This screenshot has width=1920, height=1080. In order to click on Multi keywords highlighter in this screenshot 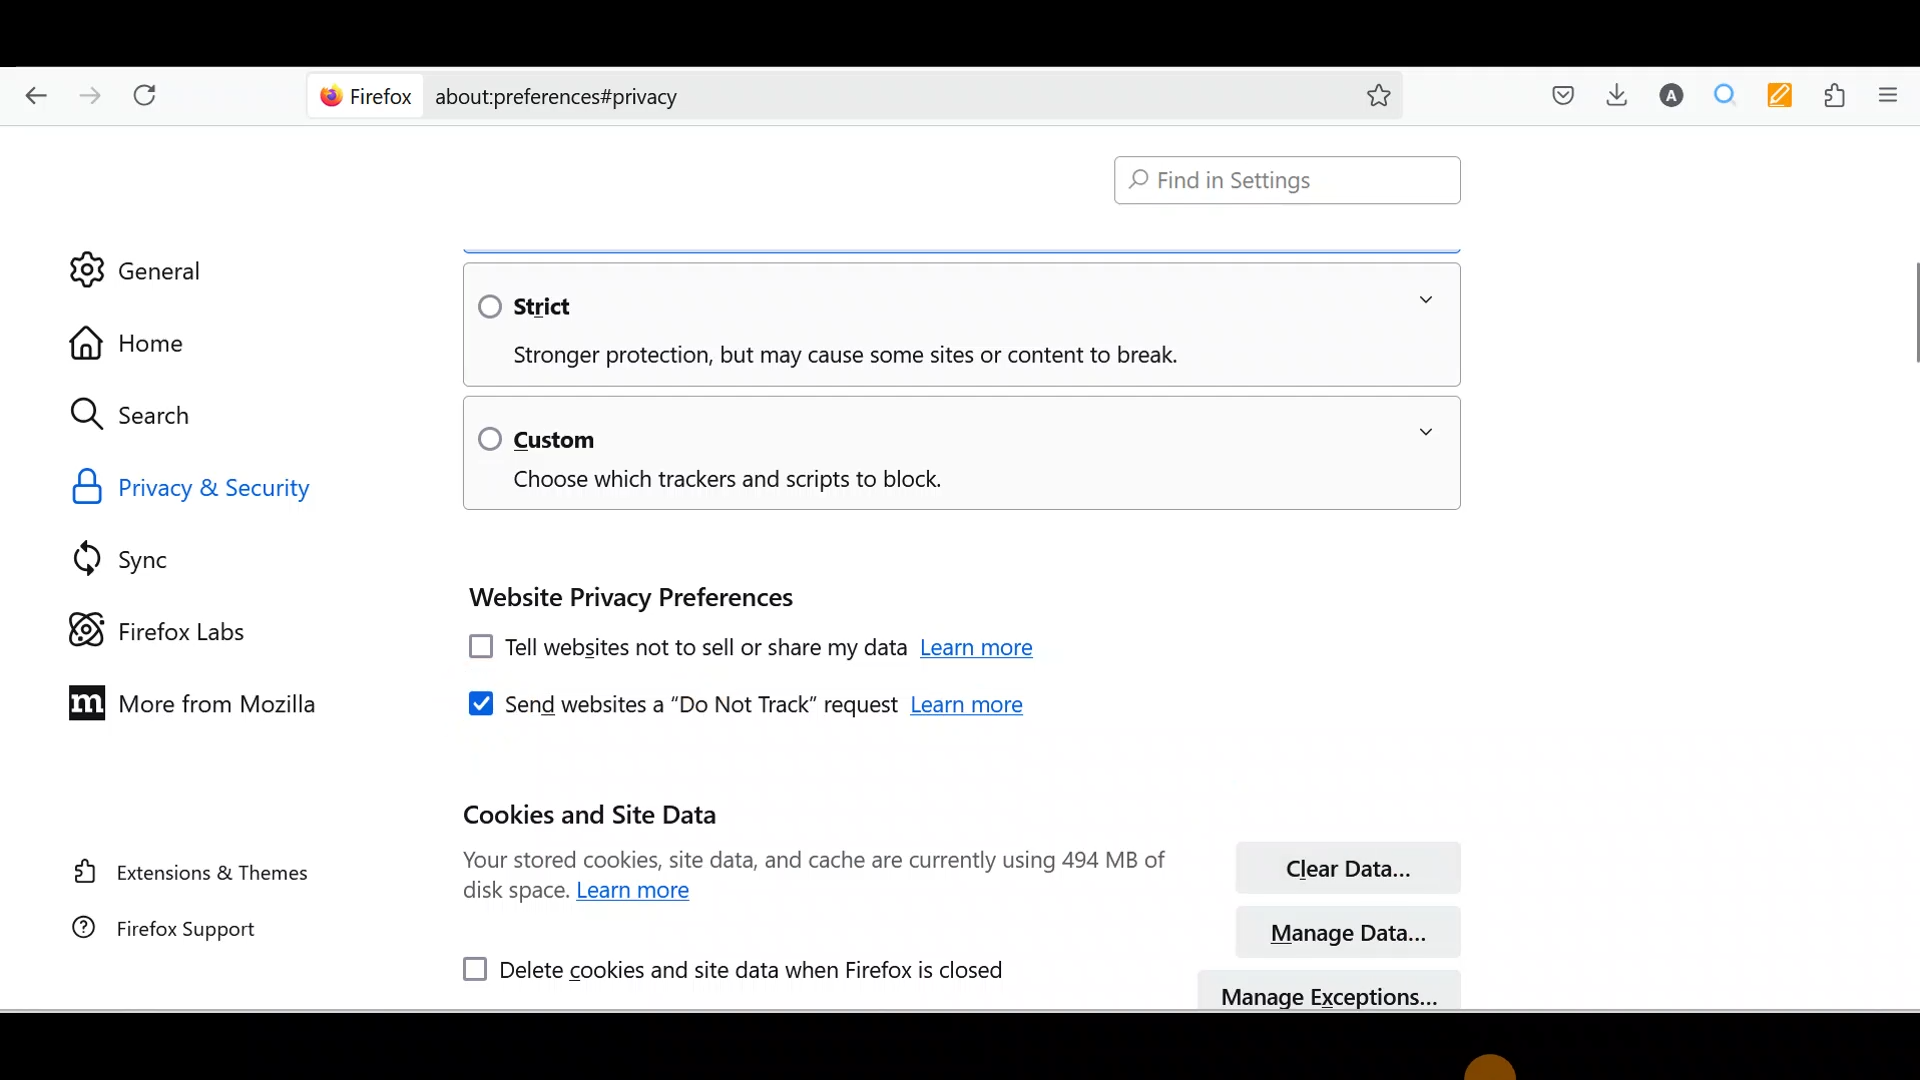, I will do `click(1777, 95)`.